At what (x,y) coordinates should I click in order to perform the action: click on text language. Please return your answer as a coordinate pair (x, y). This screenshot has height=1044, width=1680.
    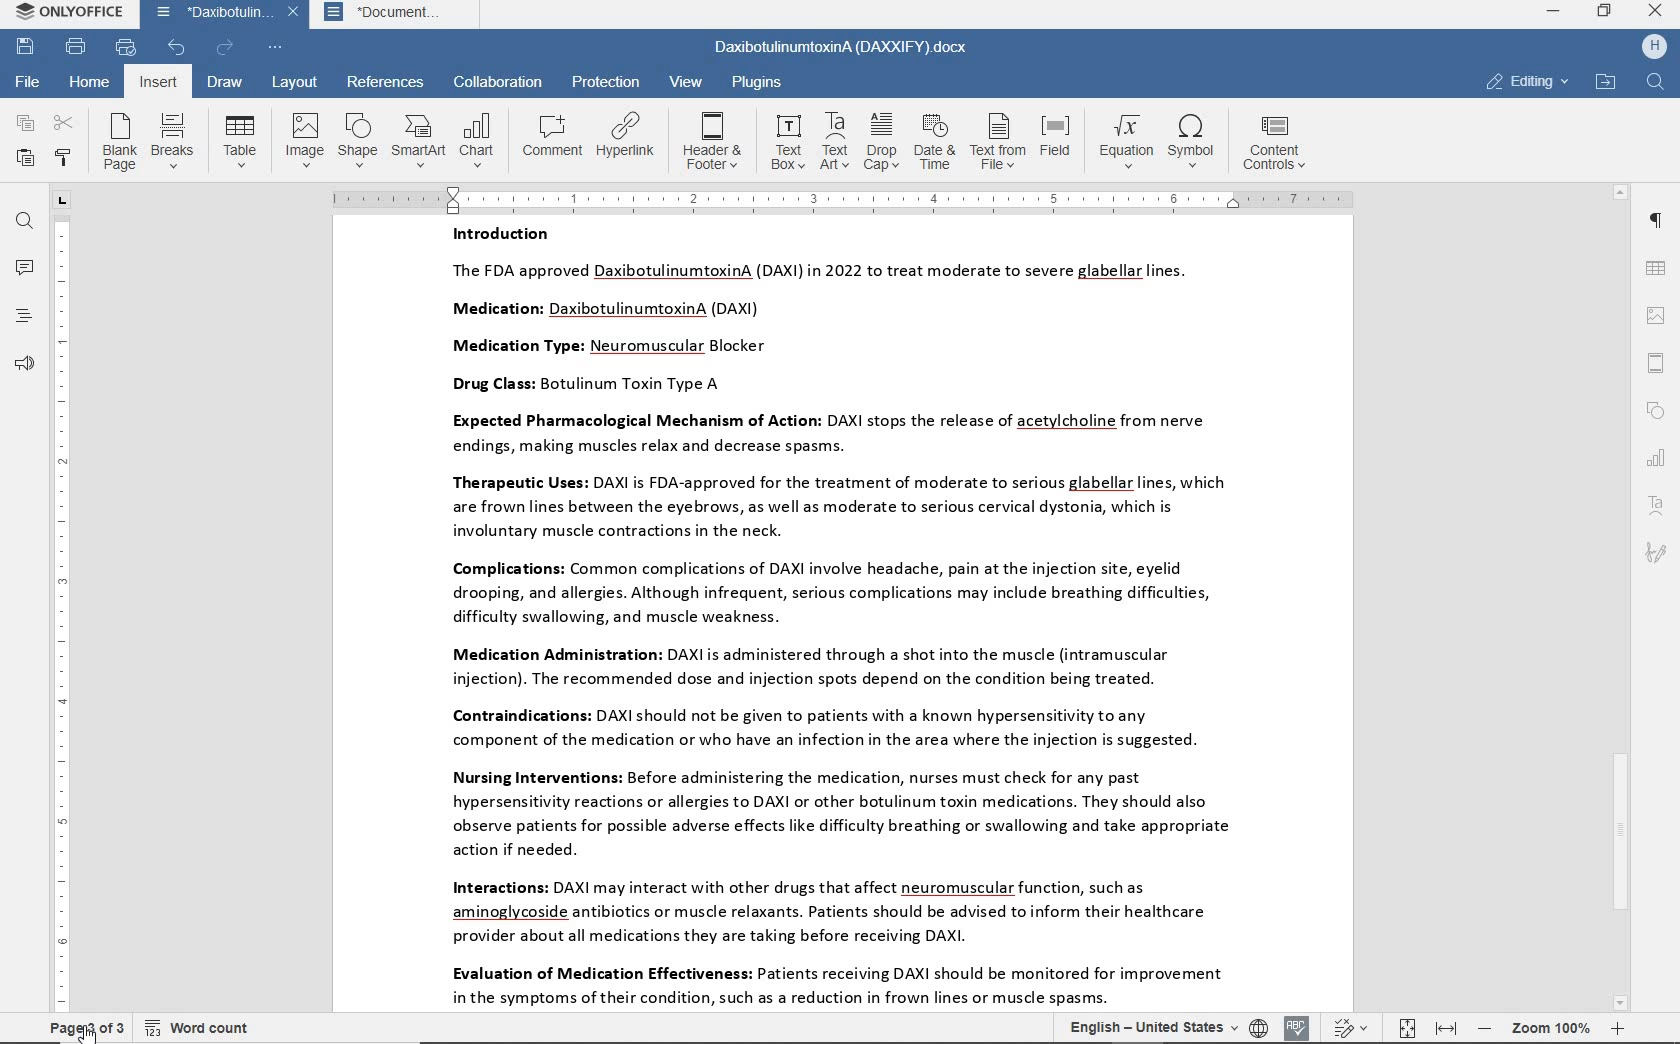
    Looking at the image, I should click on (1147, 1026).